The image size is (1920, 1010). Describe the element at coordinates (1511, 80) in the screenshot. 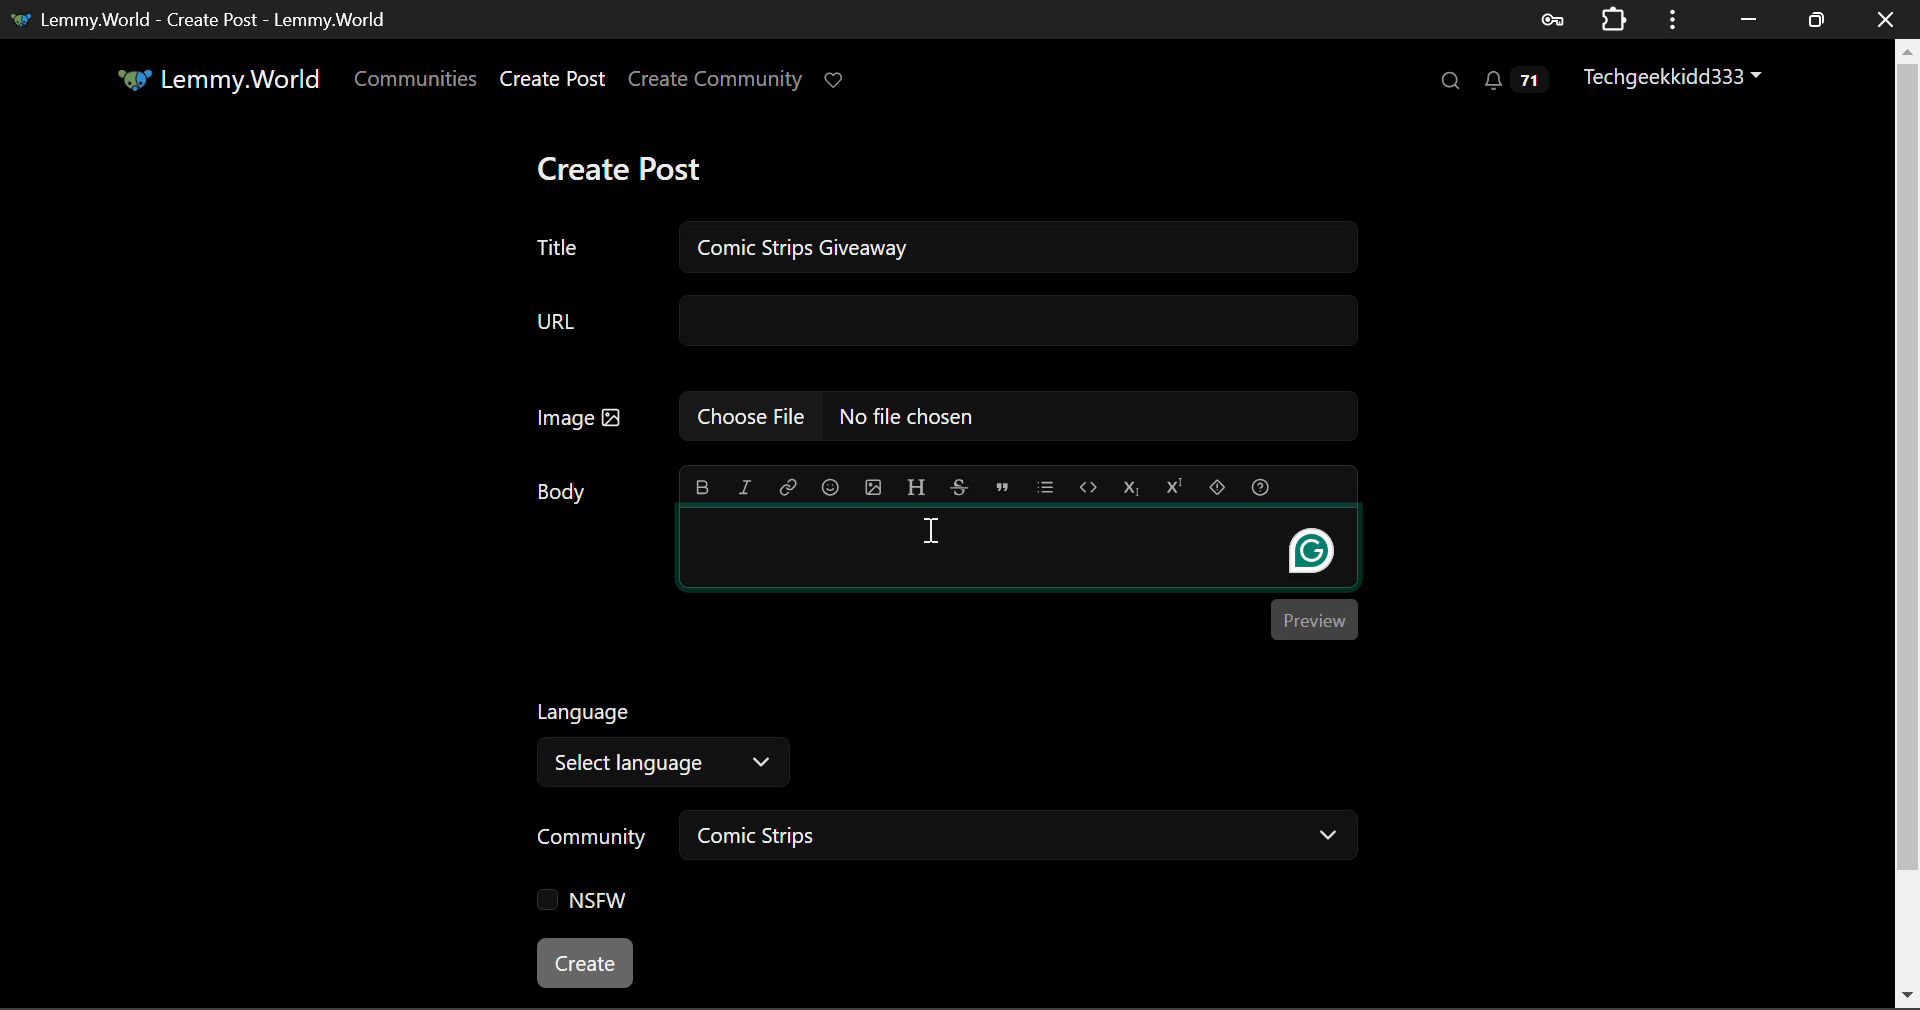

I see `Notifications` at that location.